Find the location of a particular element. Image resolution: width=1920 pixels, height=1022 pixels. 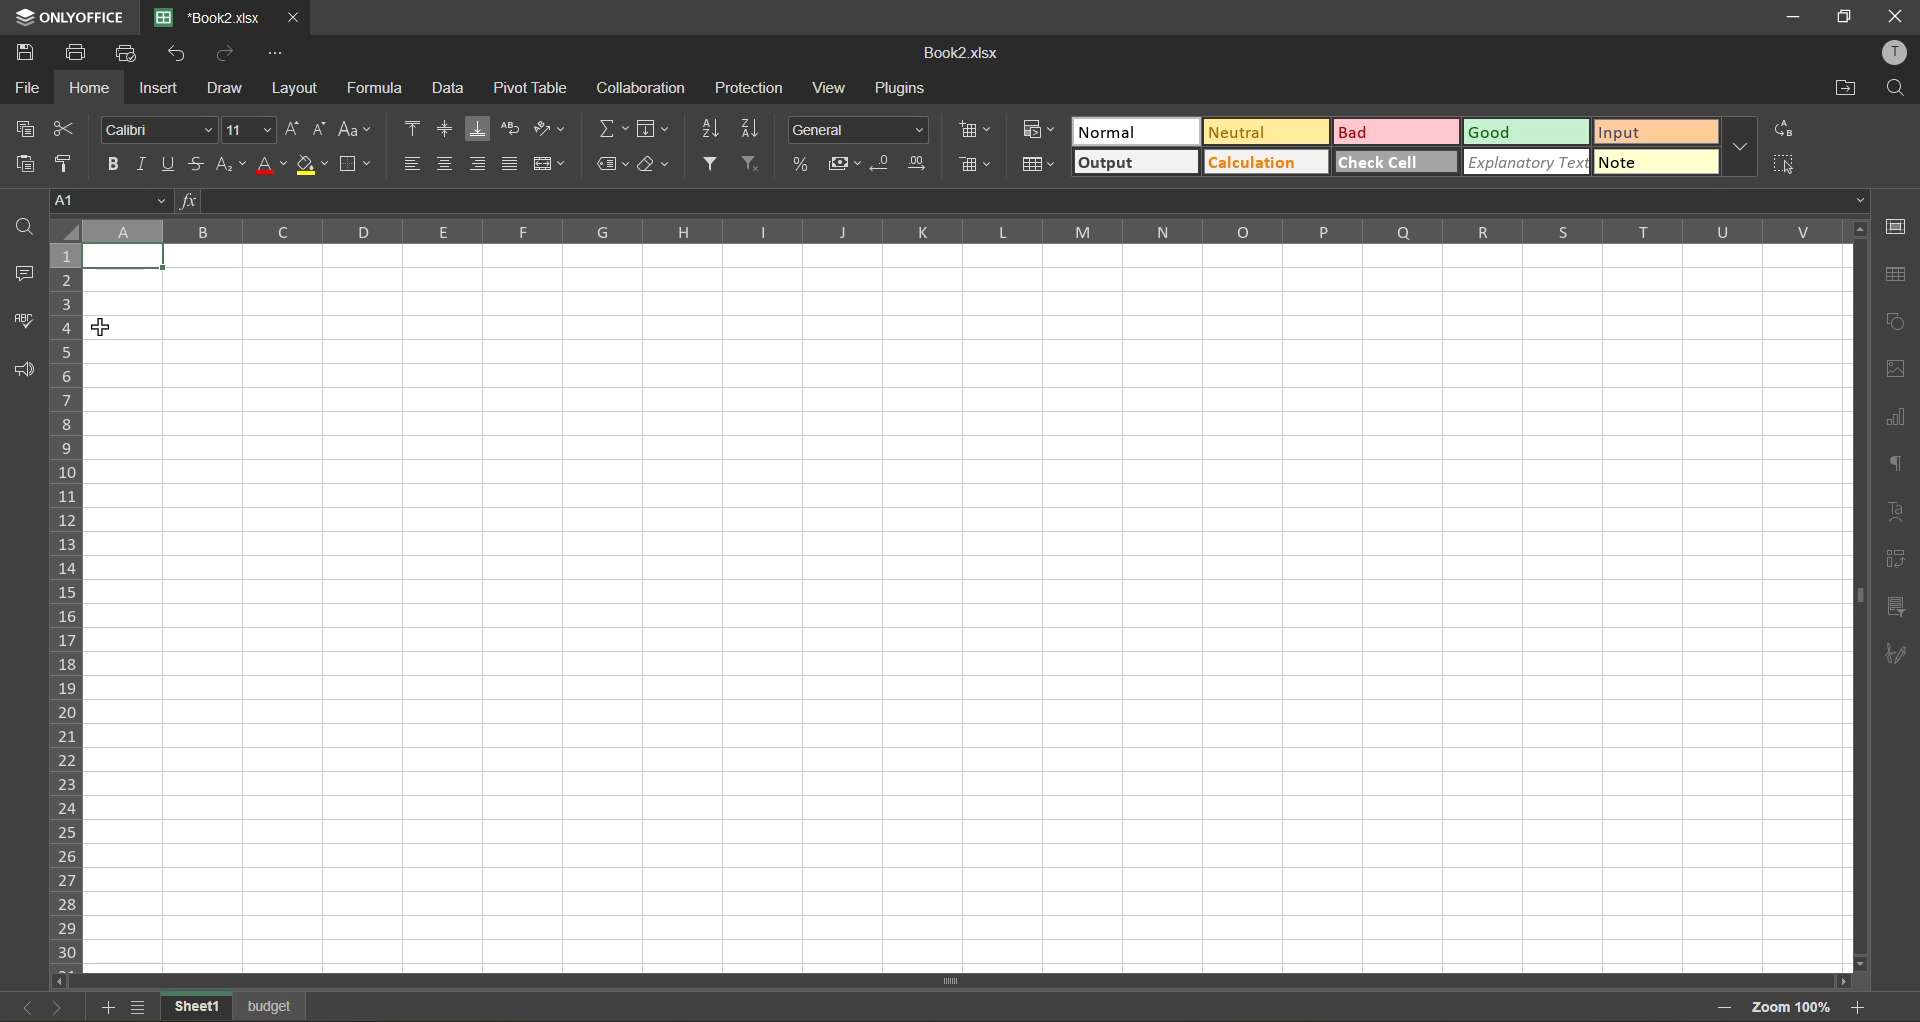

print is located at coordinates (79, 54).